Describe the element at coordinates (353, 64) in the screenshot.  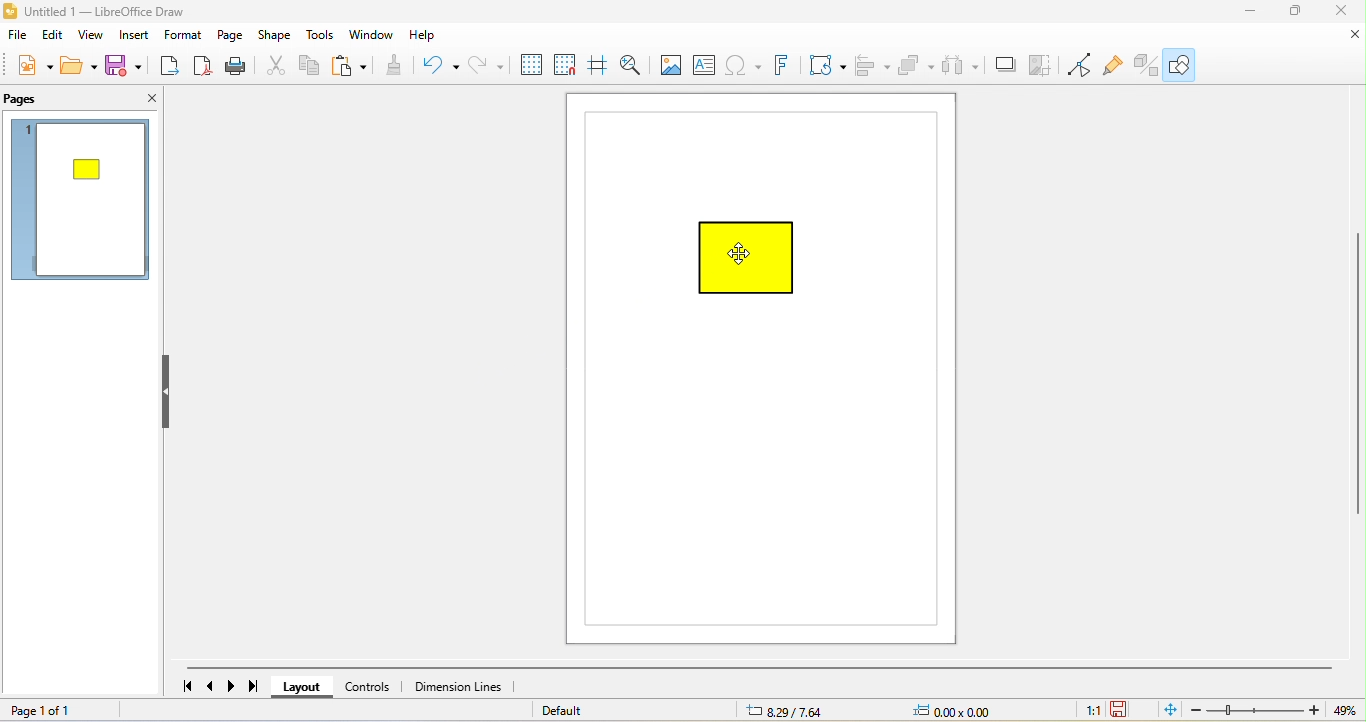
I see `paste` at that location.